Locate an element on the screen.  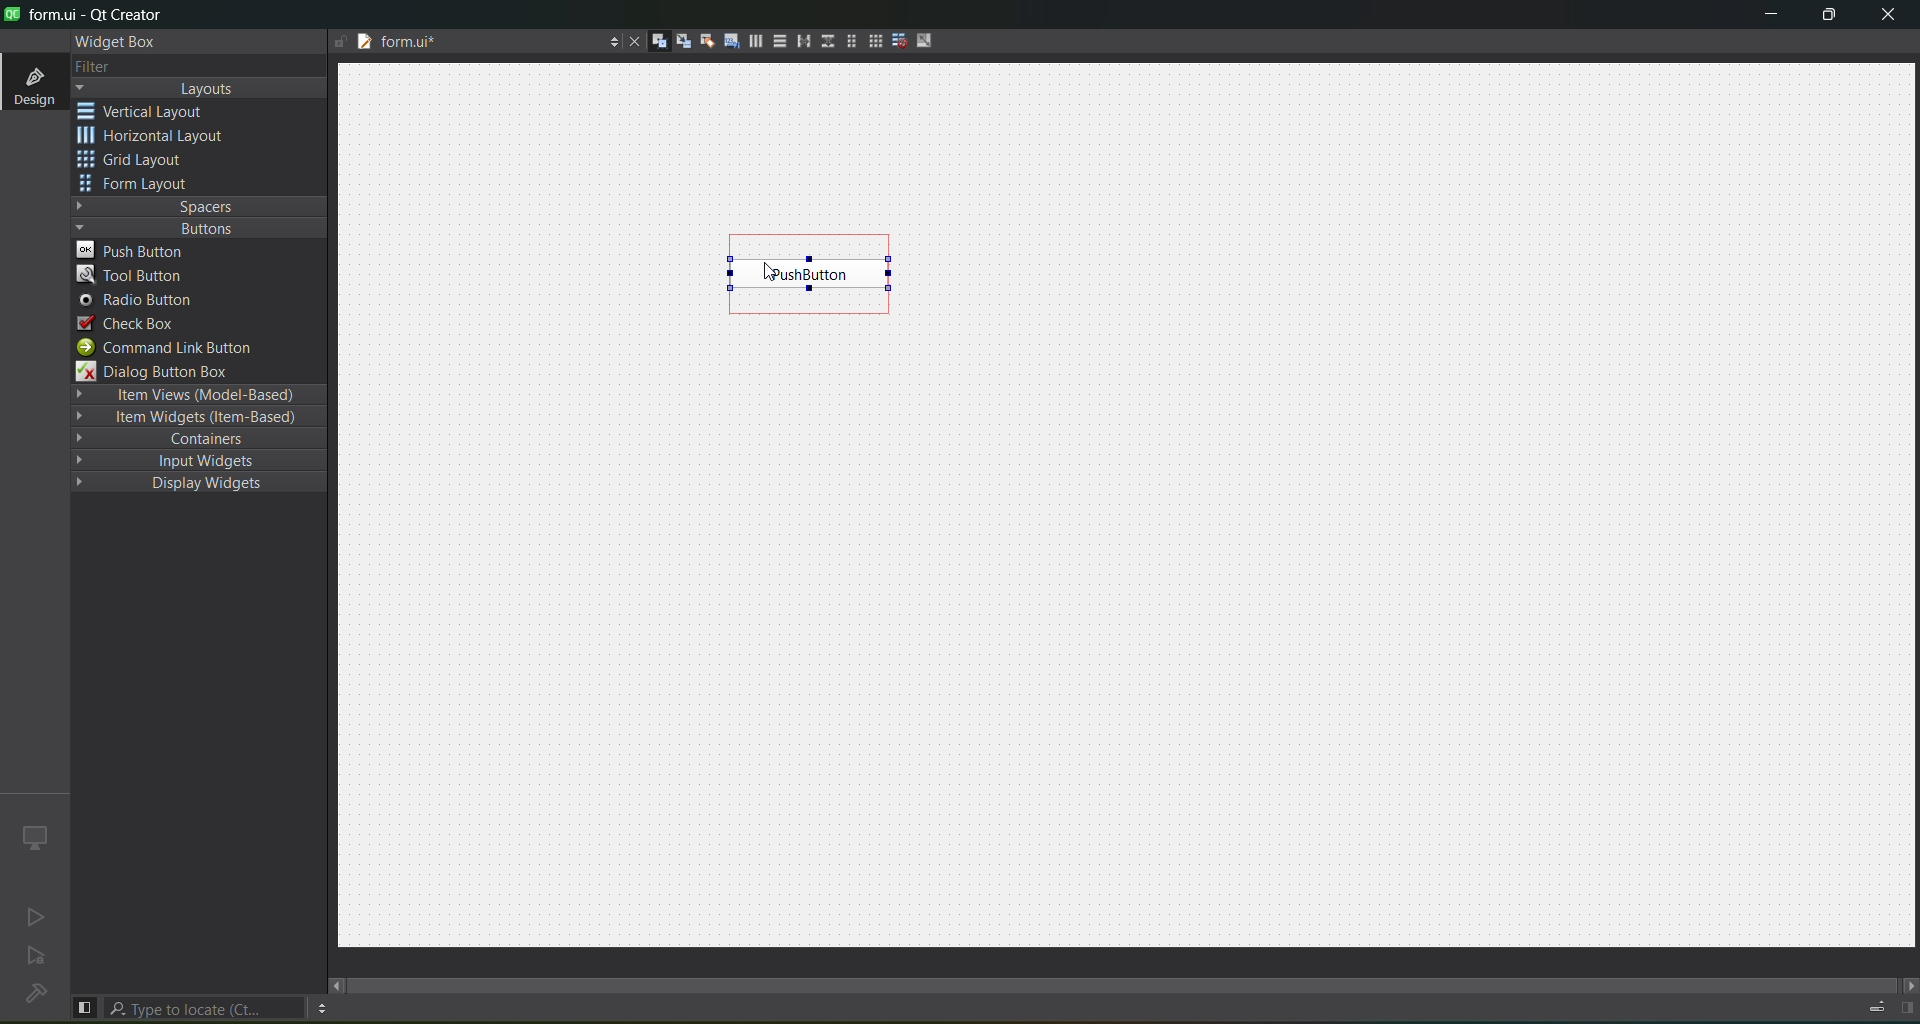
push is located at coordinates (137, 250).